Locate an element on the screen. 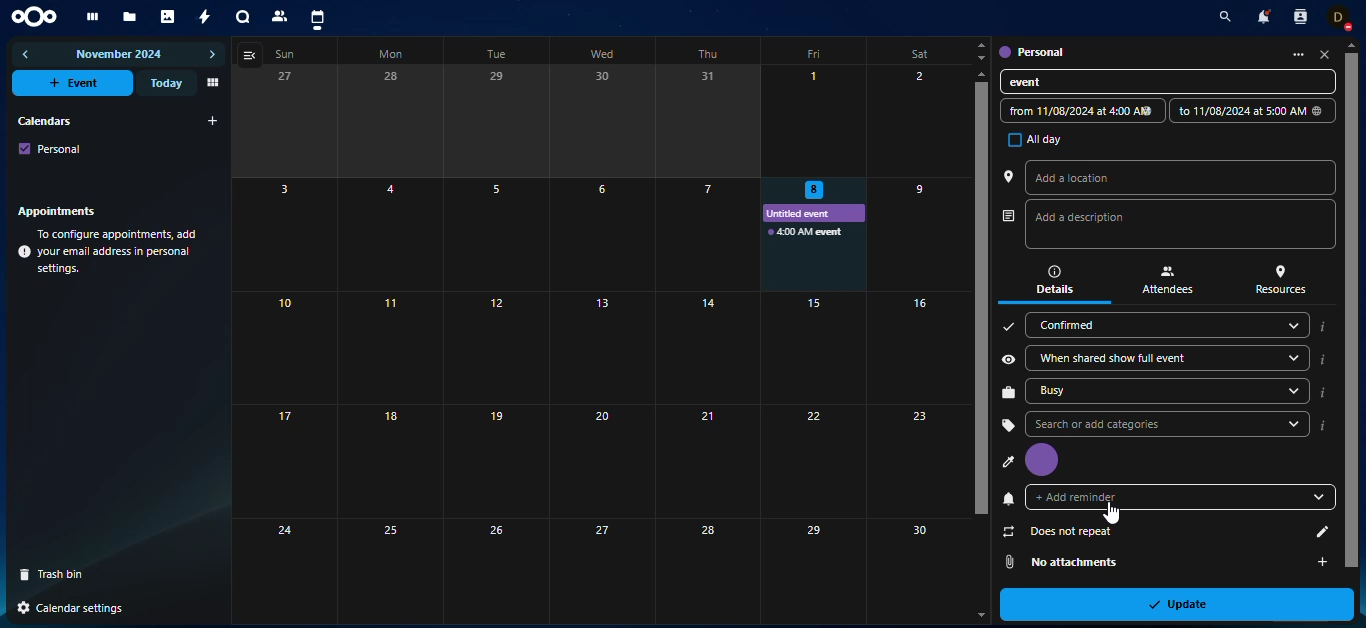 This screenshot has width=1366, height=628. 14 is located at coordinates (708, 347).